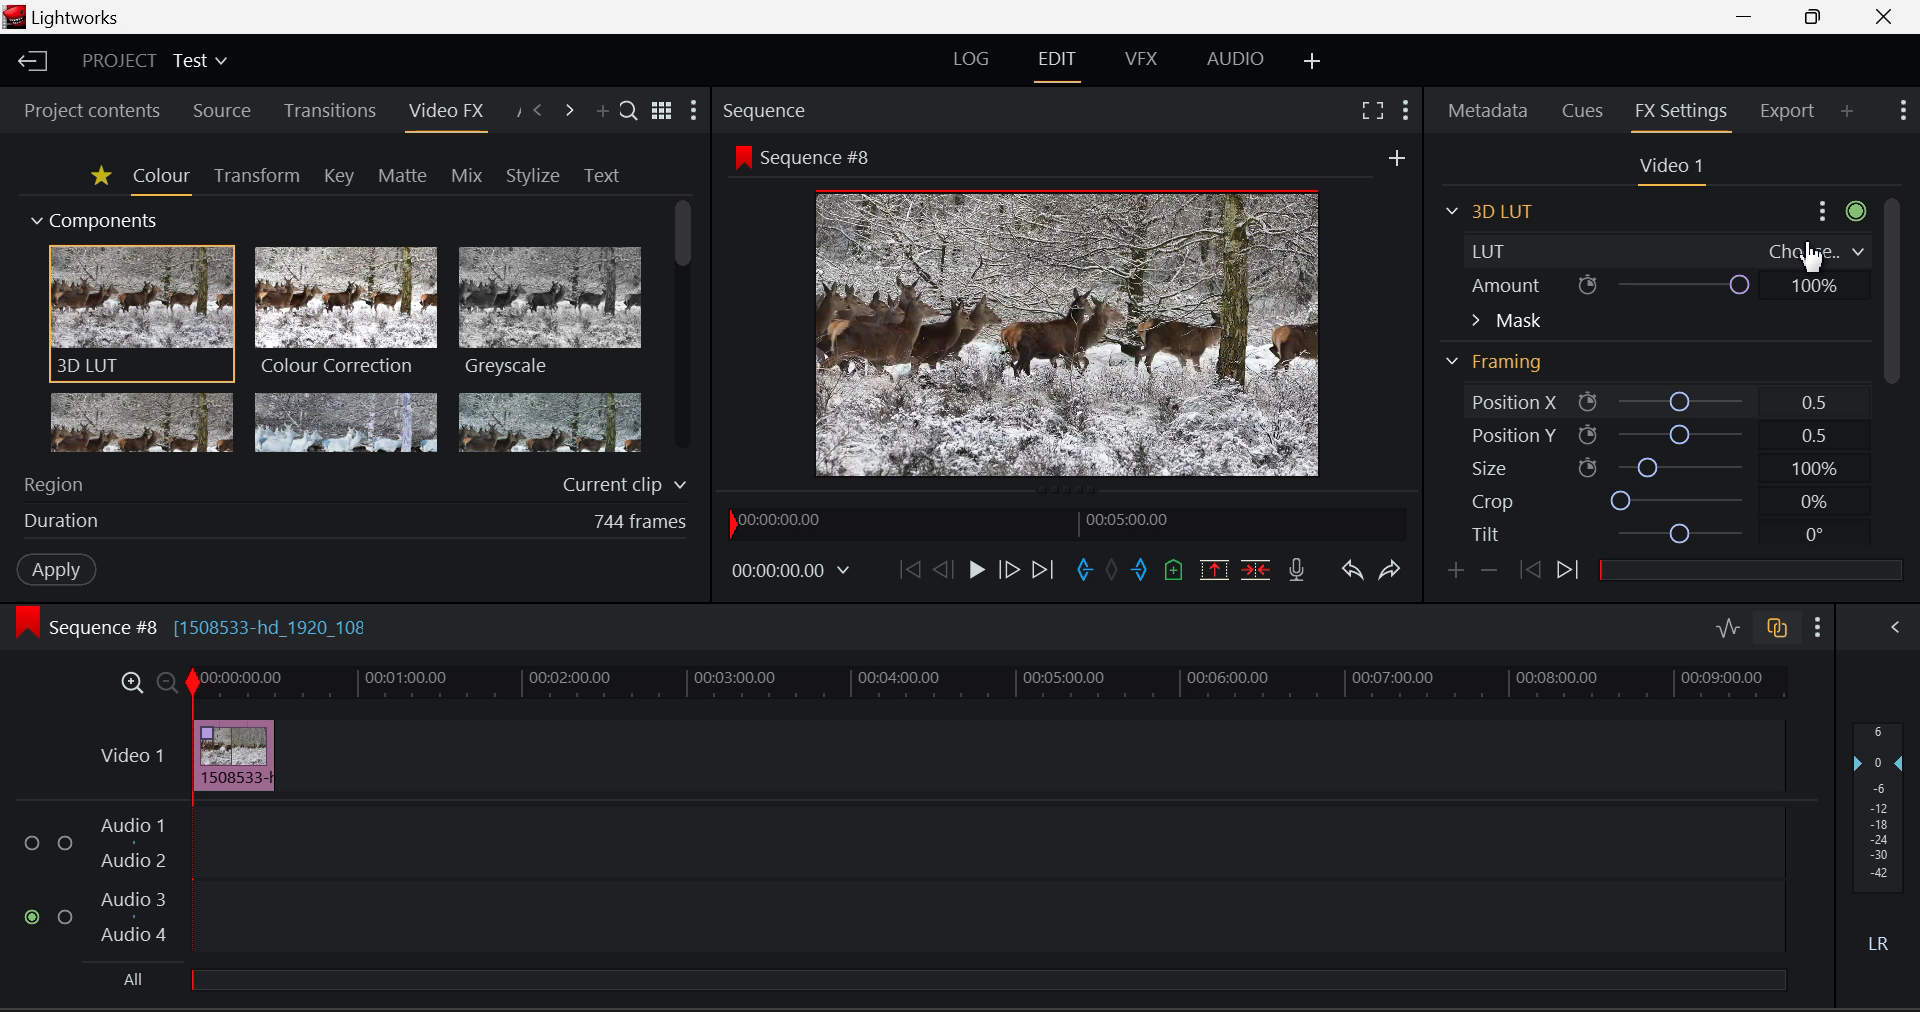  What do you see at coordinates (1530, 571) in the screenshot?
I see `Previous keyframe` at bounding box center [1530, 571].